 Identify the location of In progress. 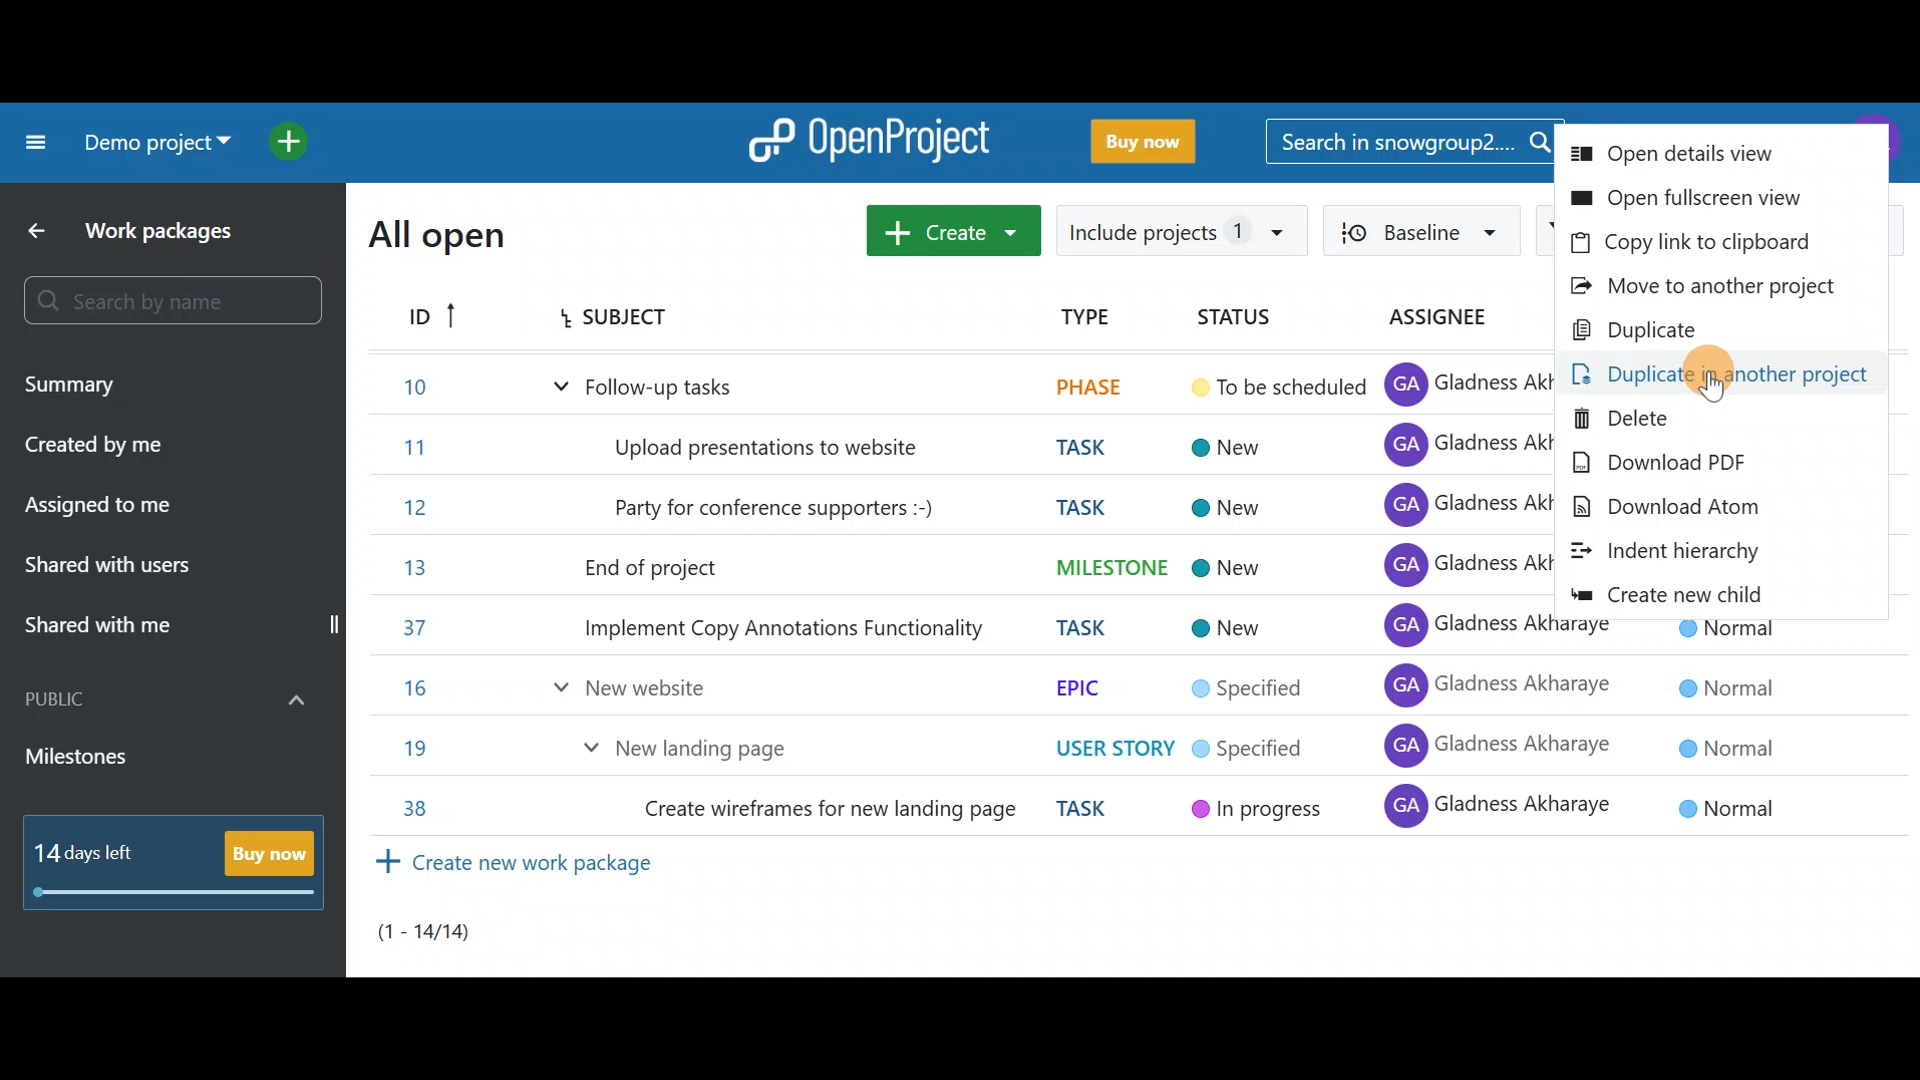
(1258, 810).